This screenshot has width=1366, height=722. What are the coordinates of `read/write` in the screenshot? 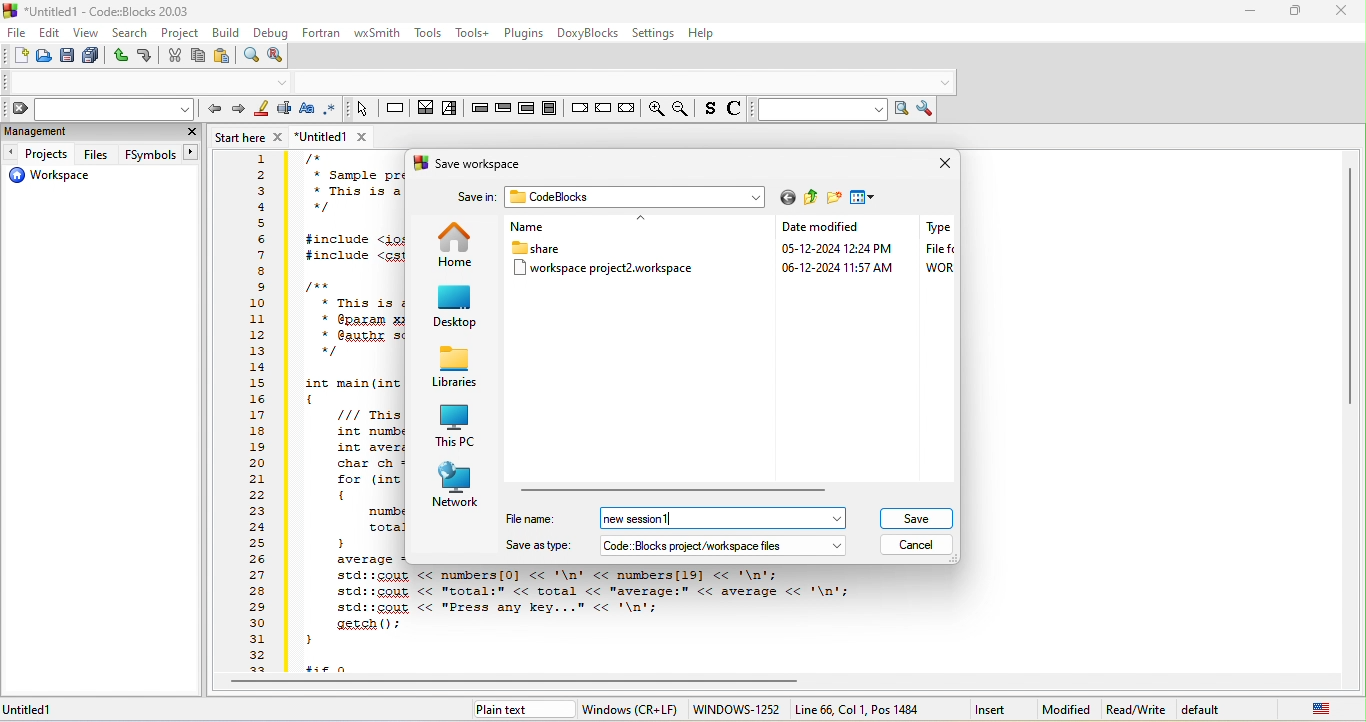 It's located at (1136, 710).